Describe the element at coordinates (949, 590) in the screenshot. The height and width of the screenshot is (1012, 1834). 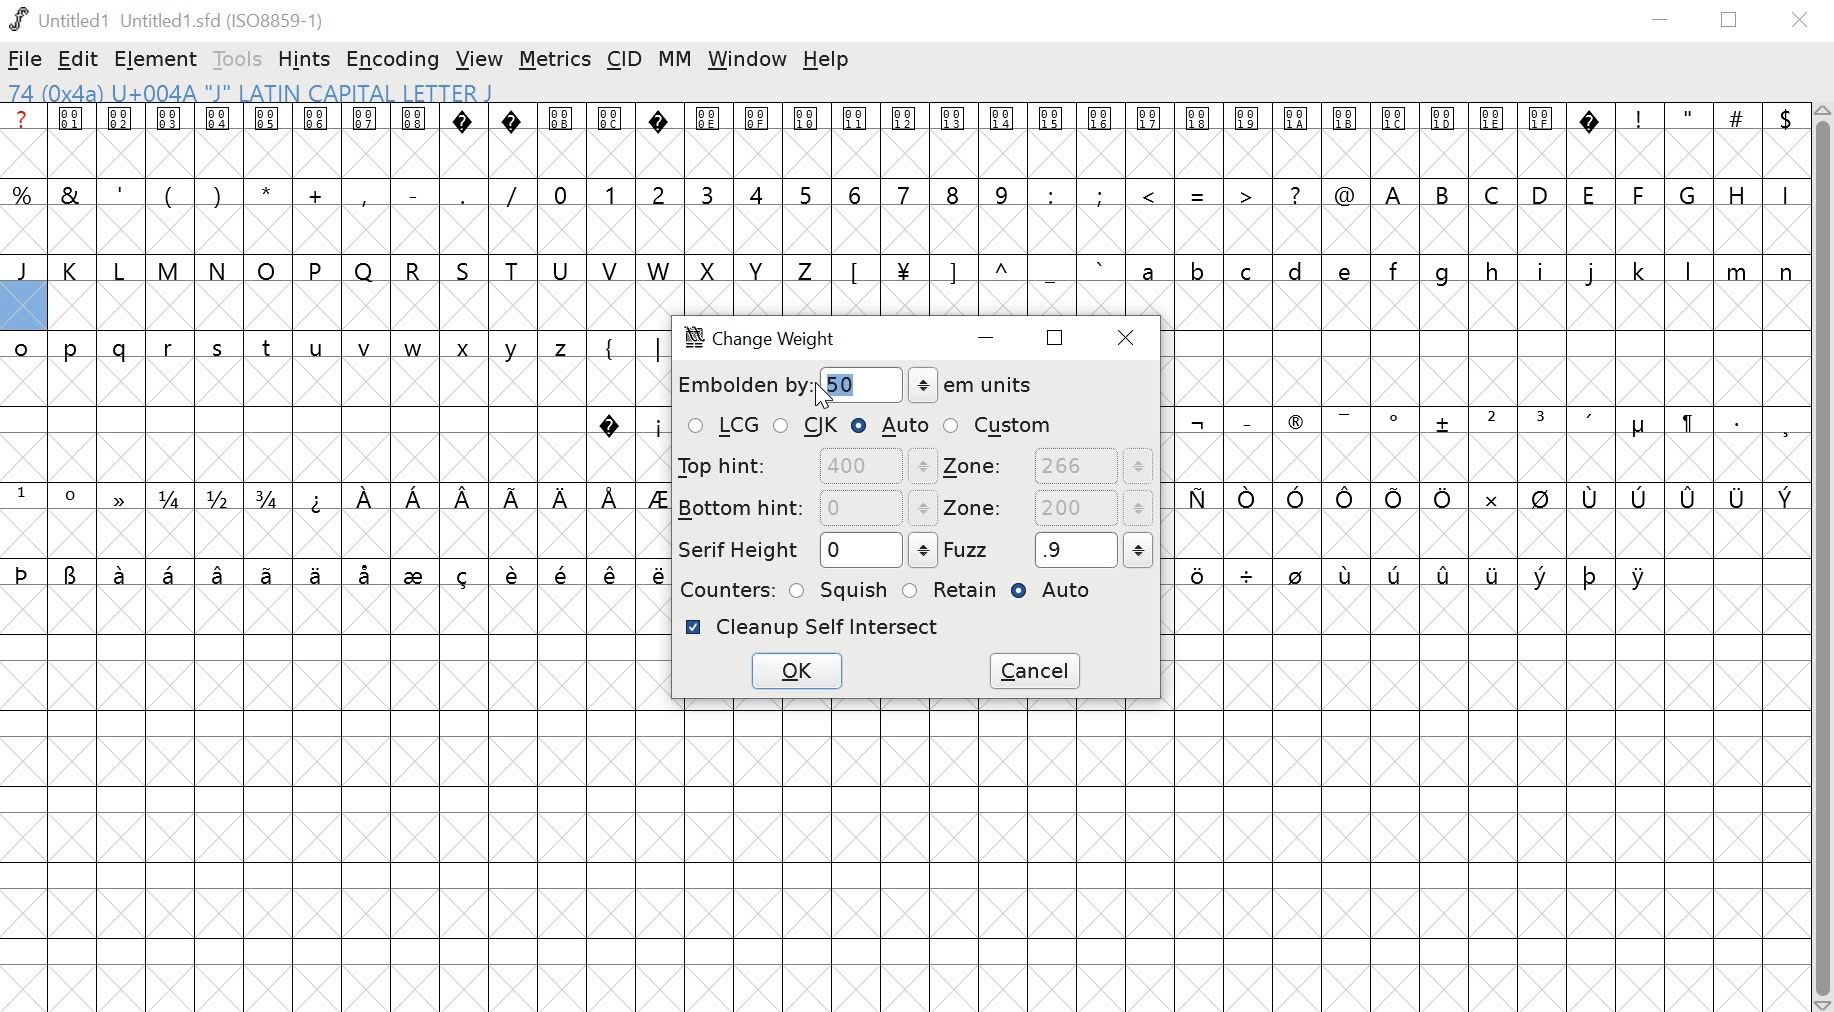
I see `RETAIN` at that location.